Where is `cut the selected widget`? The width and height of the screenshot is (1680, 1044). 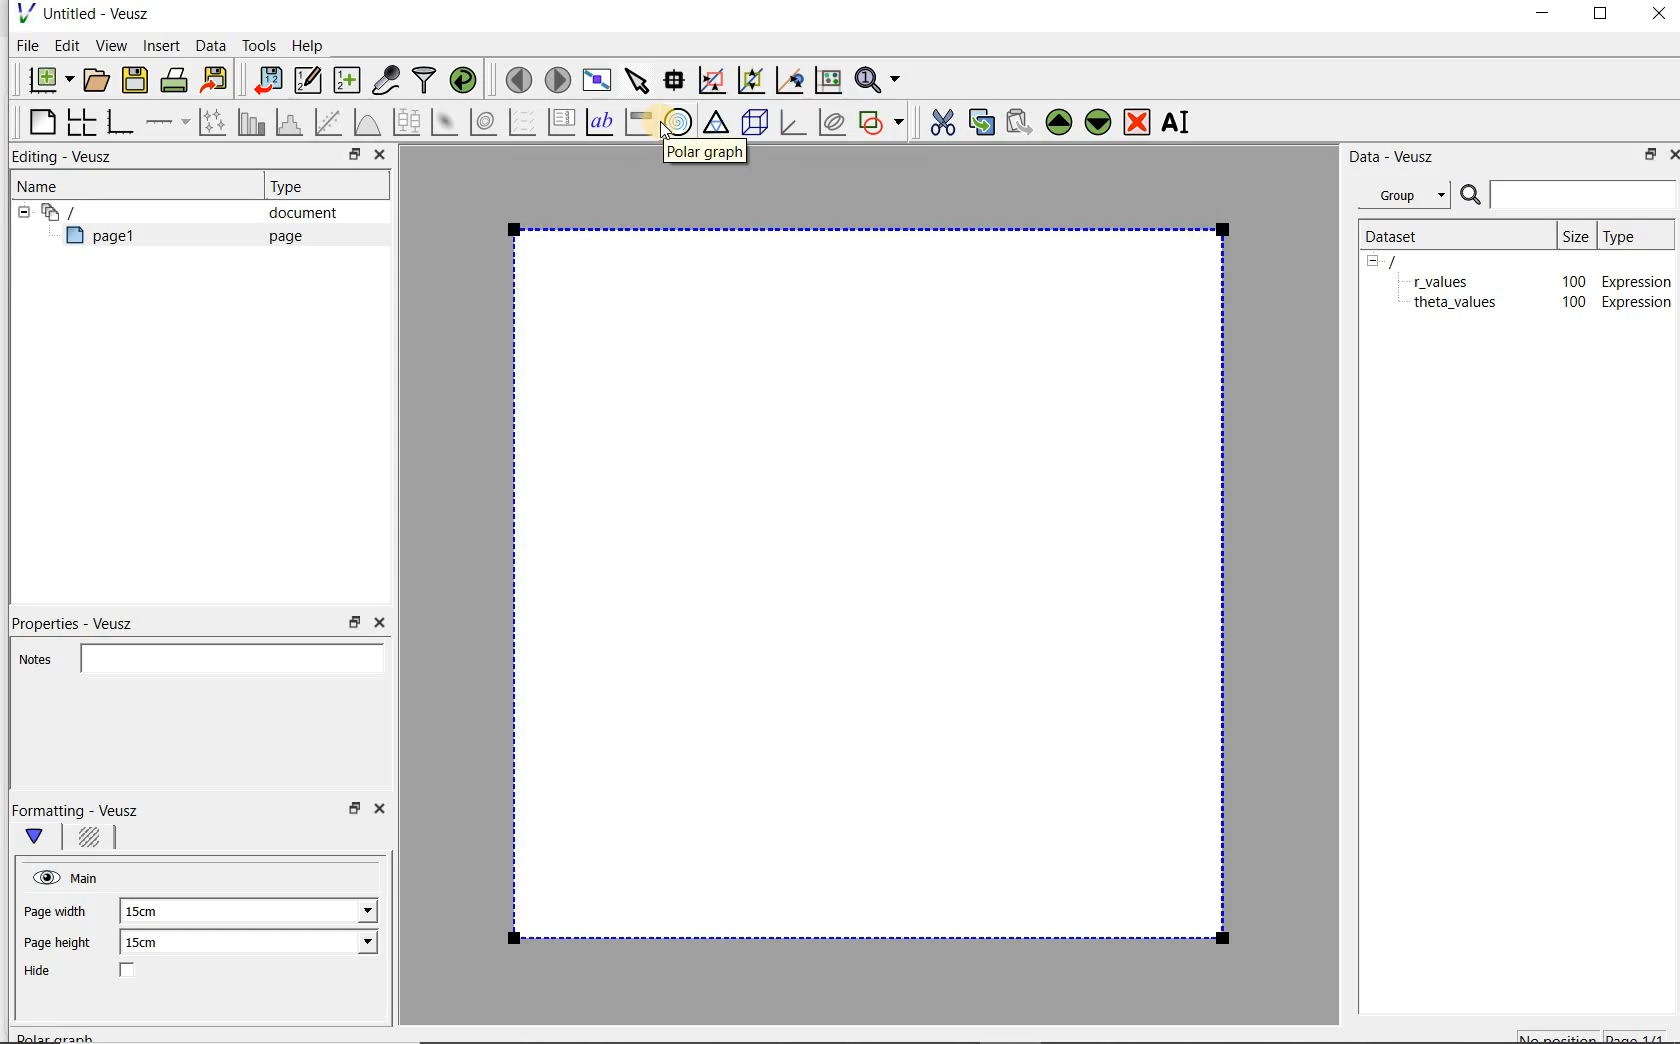 cut the selected widget is located at coordinates (939, 120).